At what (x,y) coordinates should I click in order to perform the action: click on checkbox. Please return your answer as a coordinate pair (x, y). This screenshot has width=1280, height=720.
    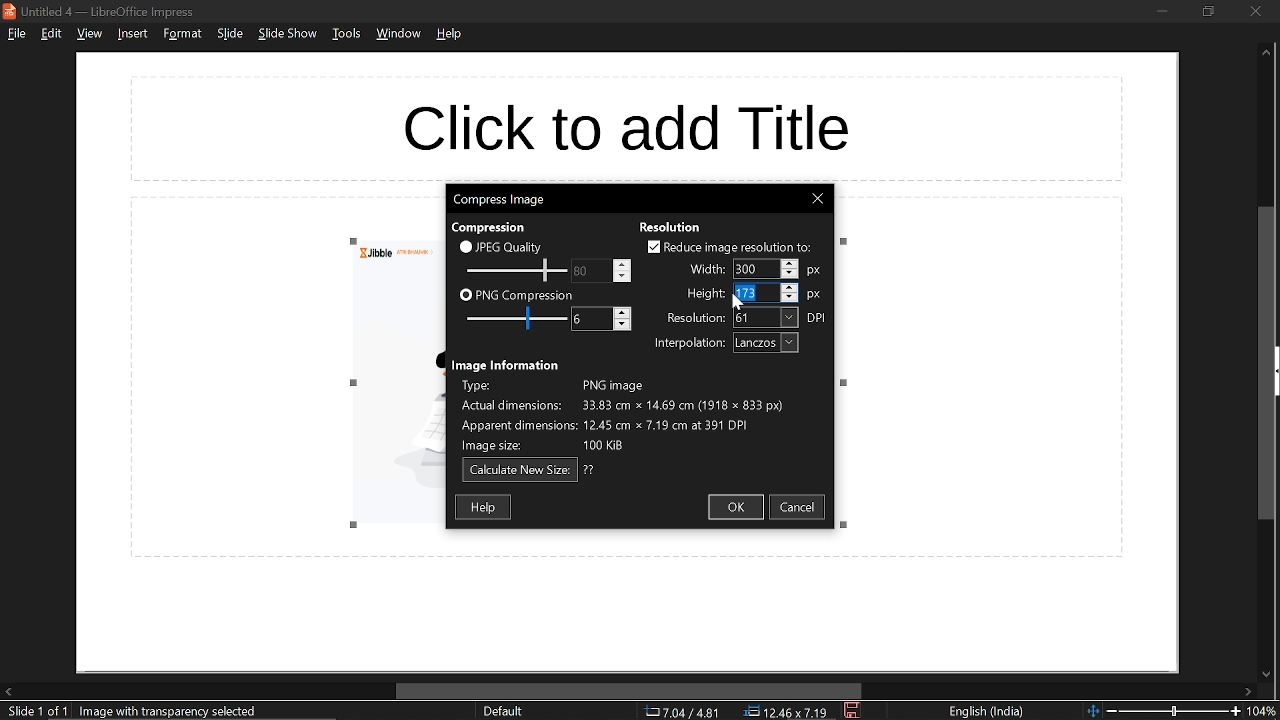
    Looking at the image, I should click on (651, 246).